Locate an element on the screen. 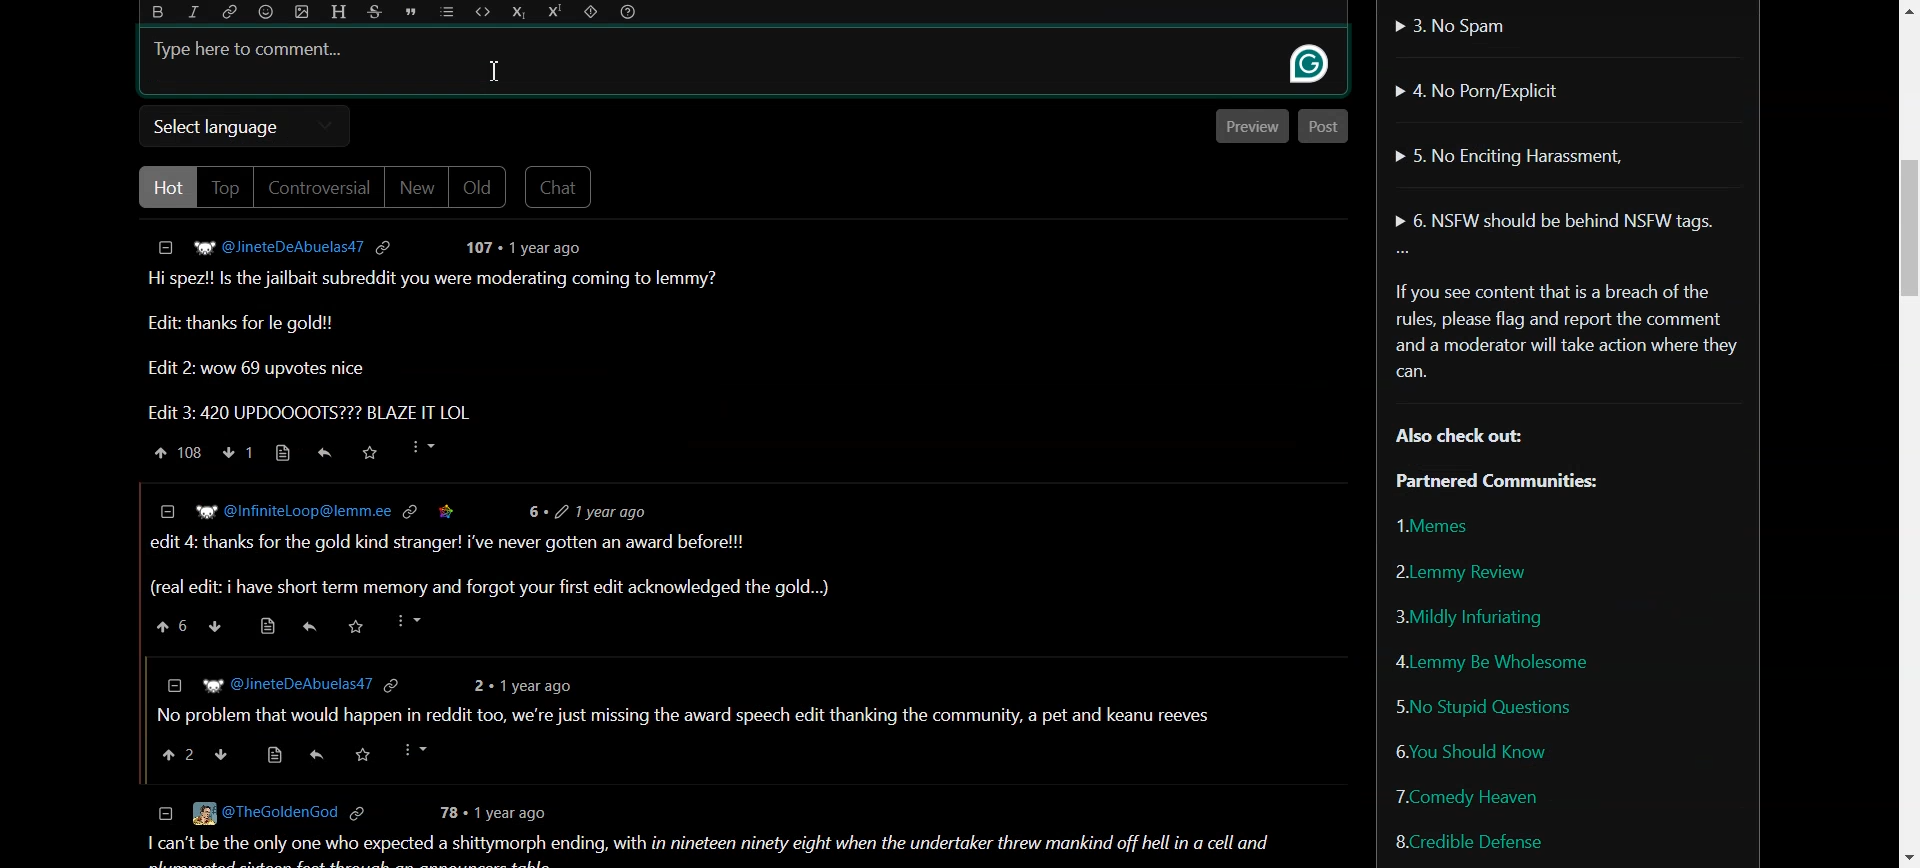  NSFW should be behind NSFW tags is located at coordinates (1559, 222).